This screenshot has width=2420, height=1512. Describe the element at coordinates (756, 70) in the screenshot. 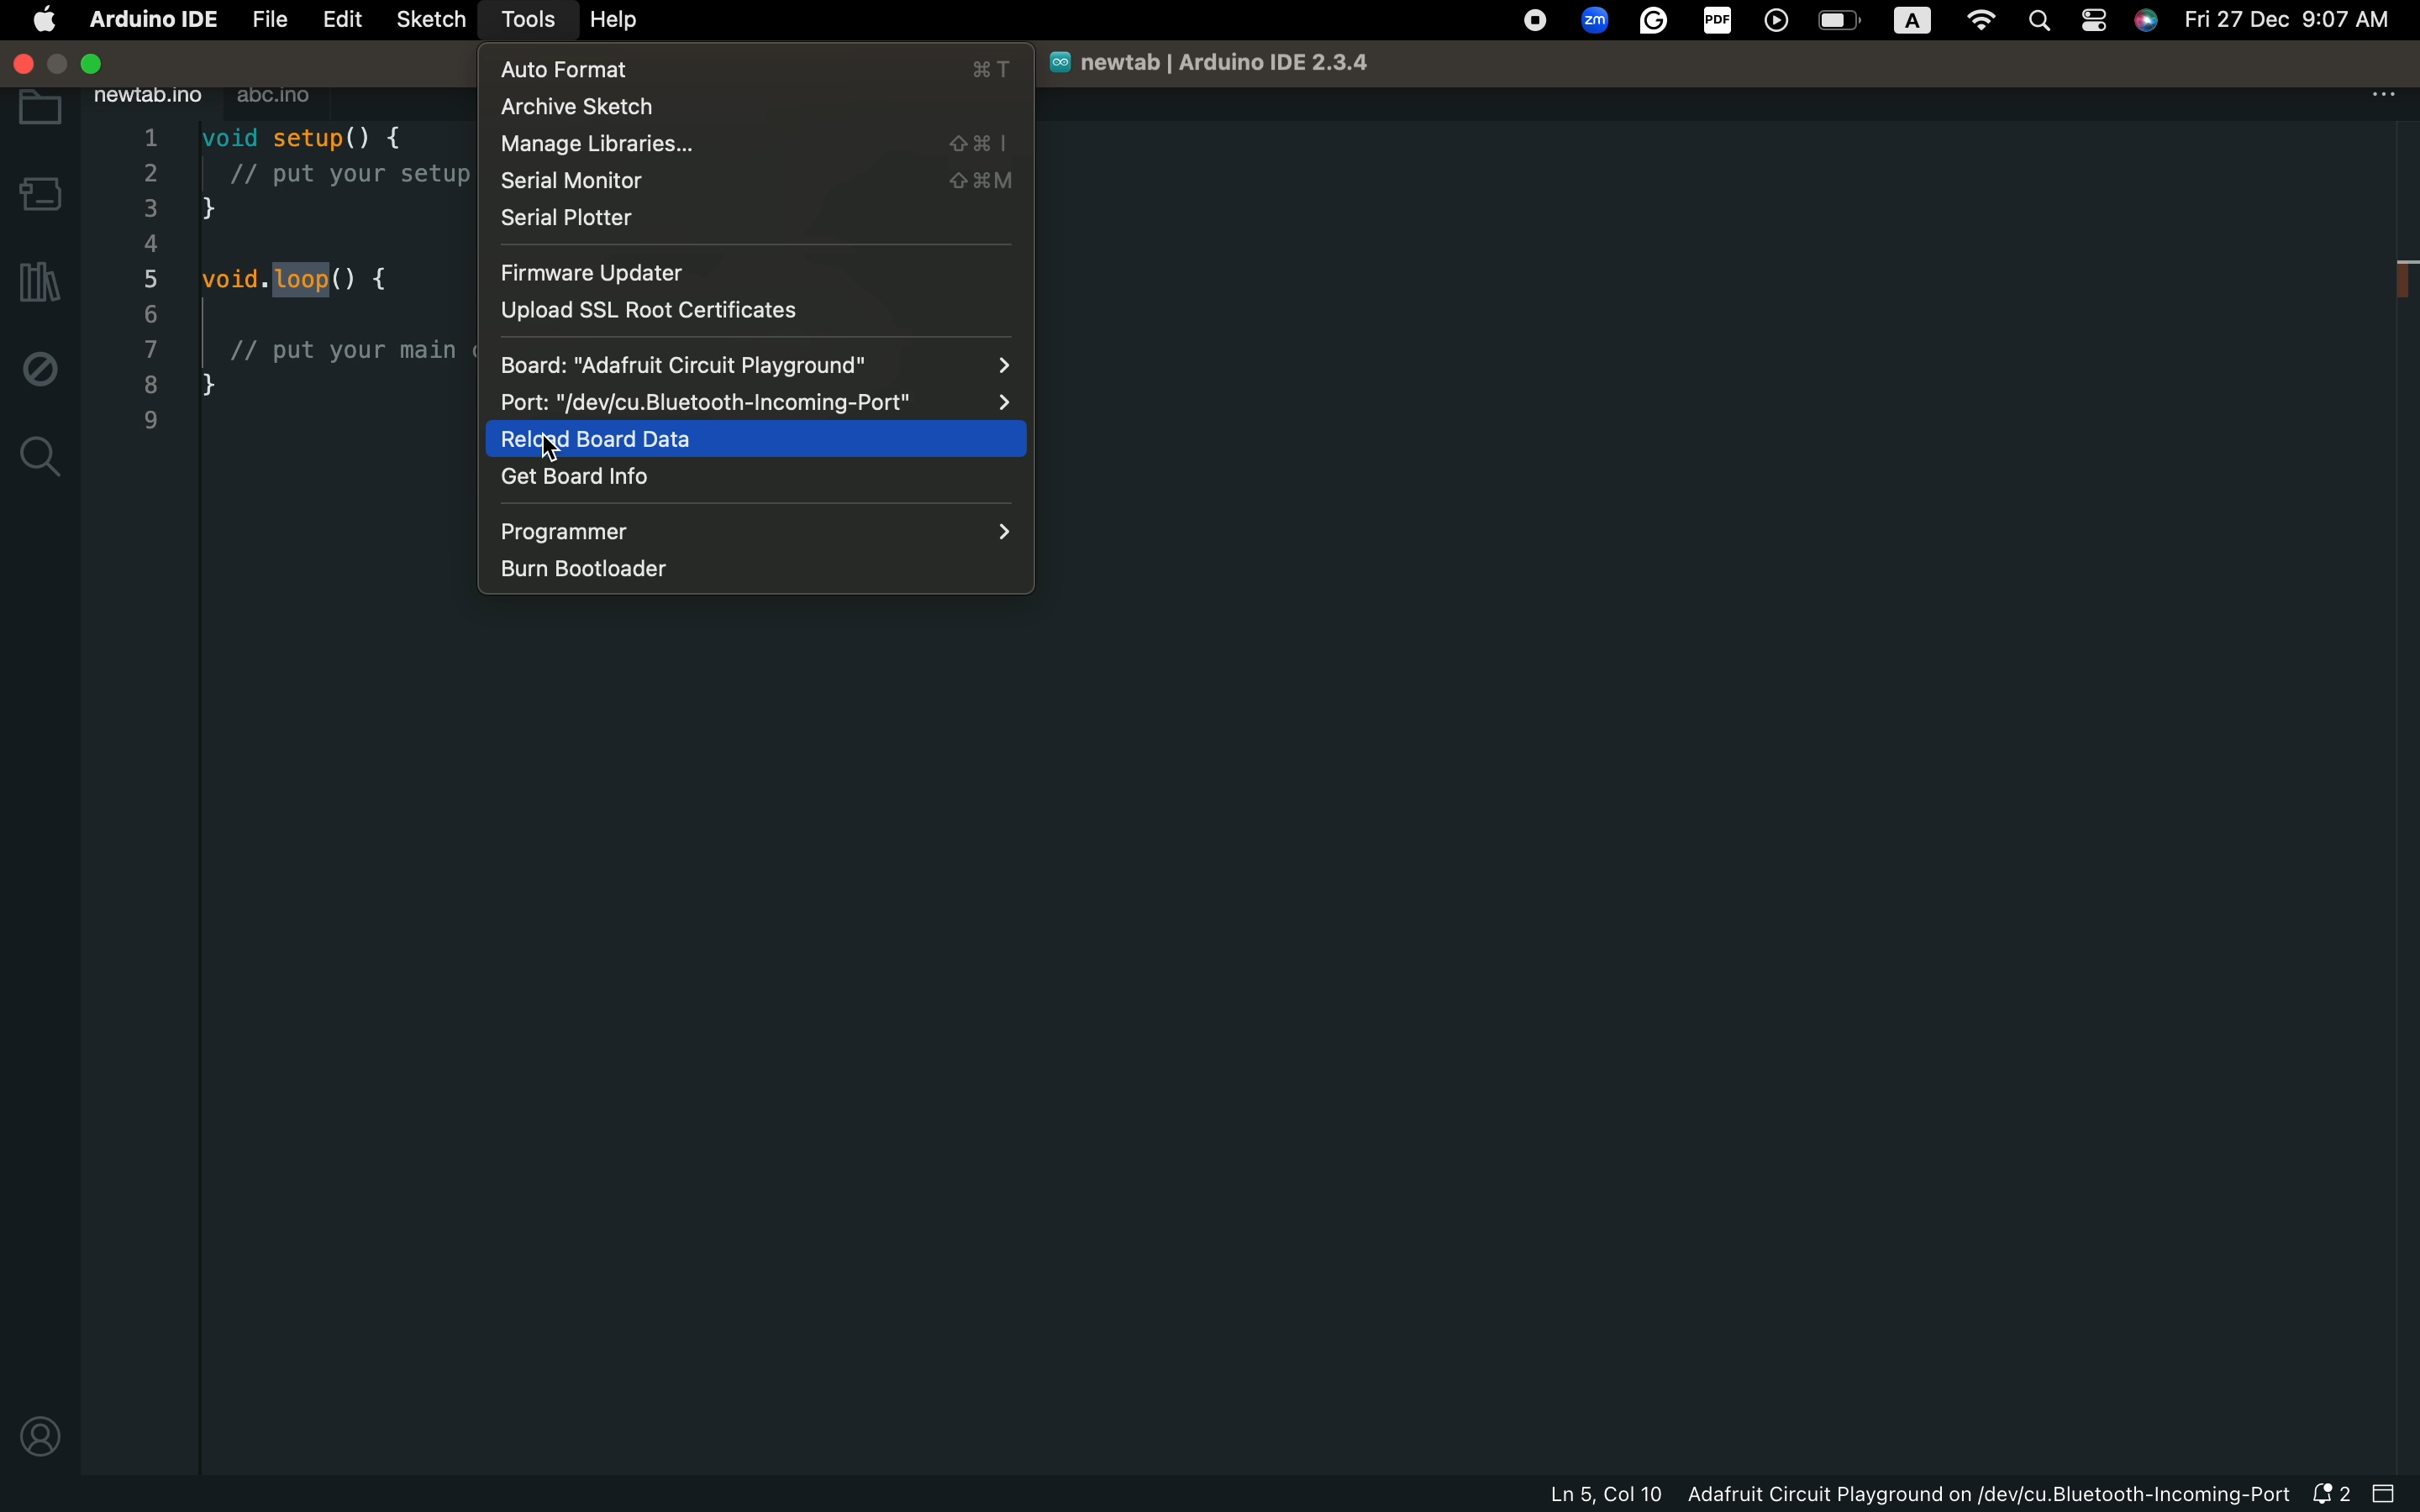

I see `auto format` at that location.